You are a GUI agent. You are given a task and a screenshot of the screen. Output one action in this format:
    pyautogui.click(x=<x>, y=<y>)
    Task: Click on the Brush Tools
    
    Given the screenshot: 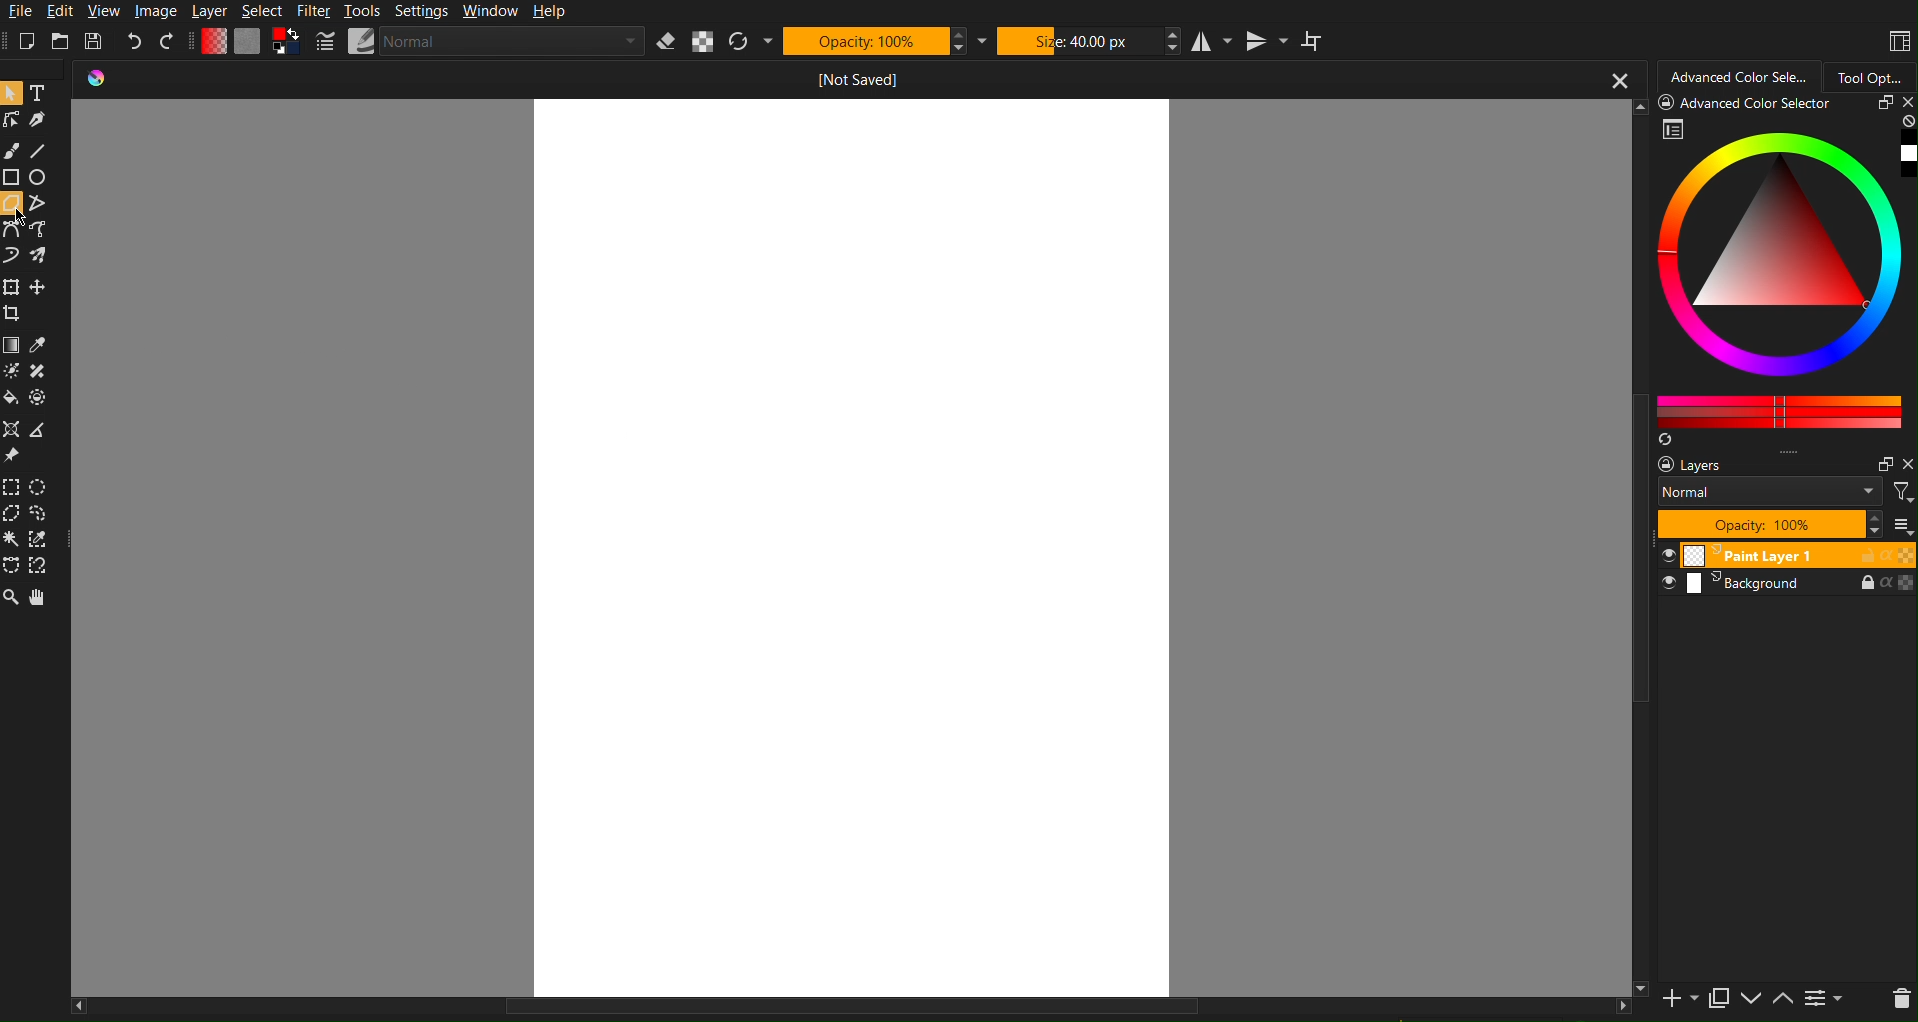 What is the action you would take?
    pyautogui.click(x=13, y=150)
    